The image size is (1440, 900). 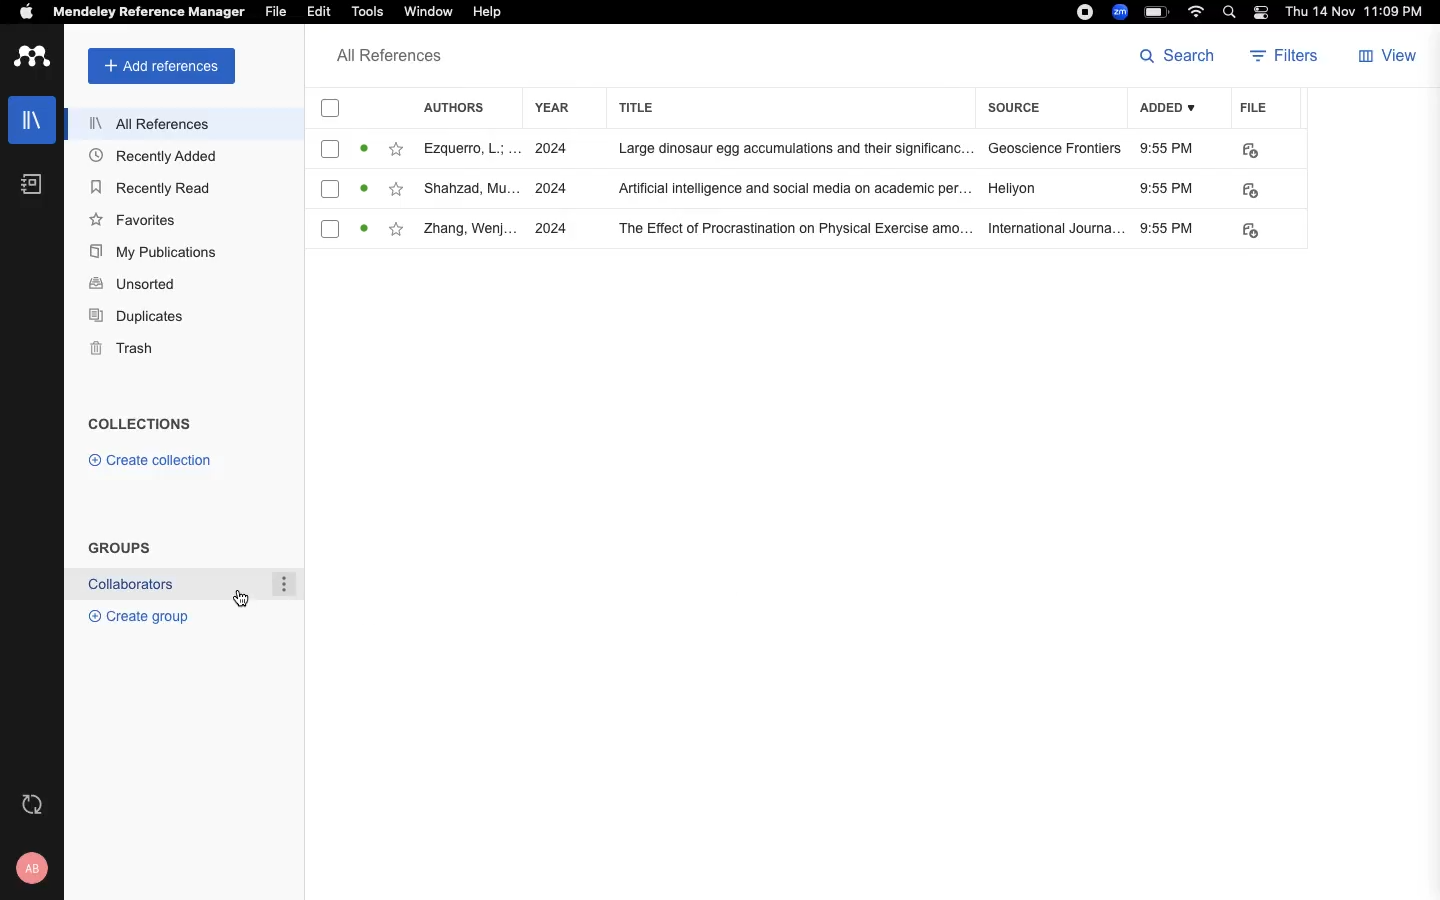 I want to click on GROUPS, so click(x=120, y=546).